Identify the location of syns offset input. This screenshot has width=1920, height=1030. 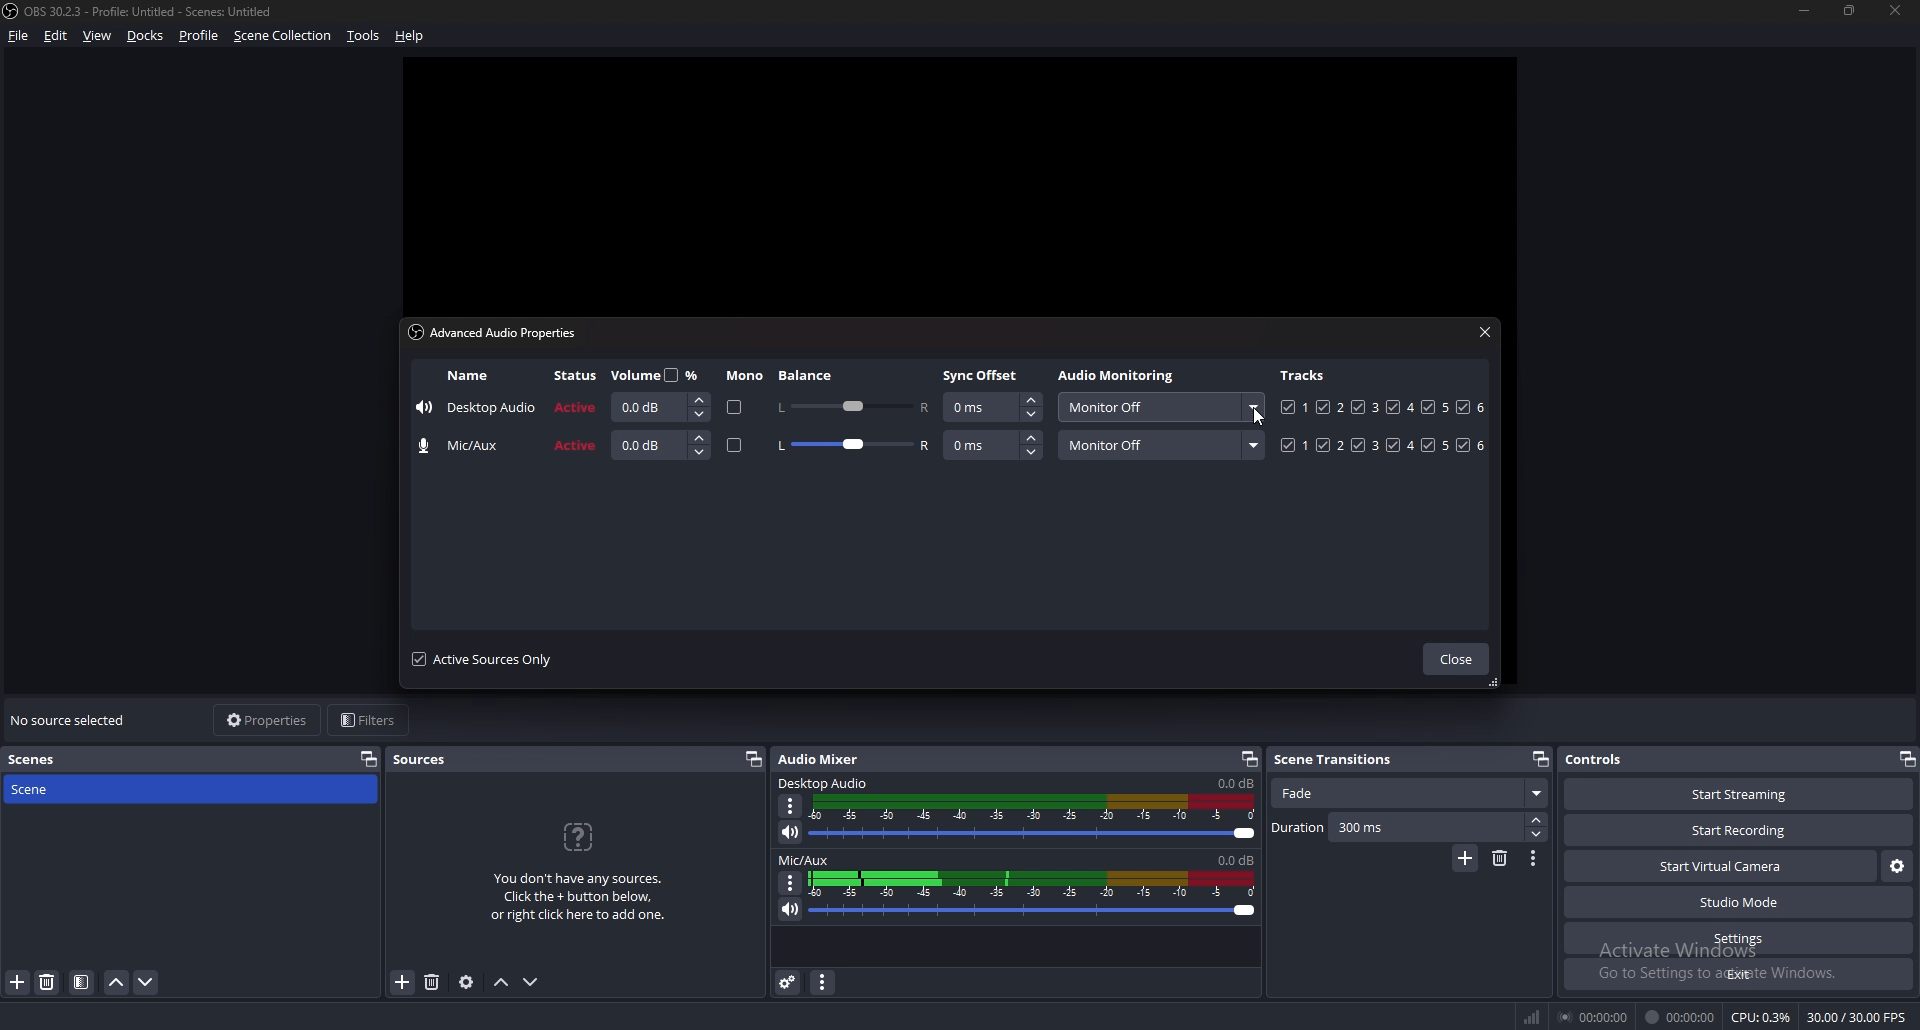
(994, 445).